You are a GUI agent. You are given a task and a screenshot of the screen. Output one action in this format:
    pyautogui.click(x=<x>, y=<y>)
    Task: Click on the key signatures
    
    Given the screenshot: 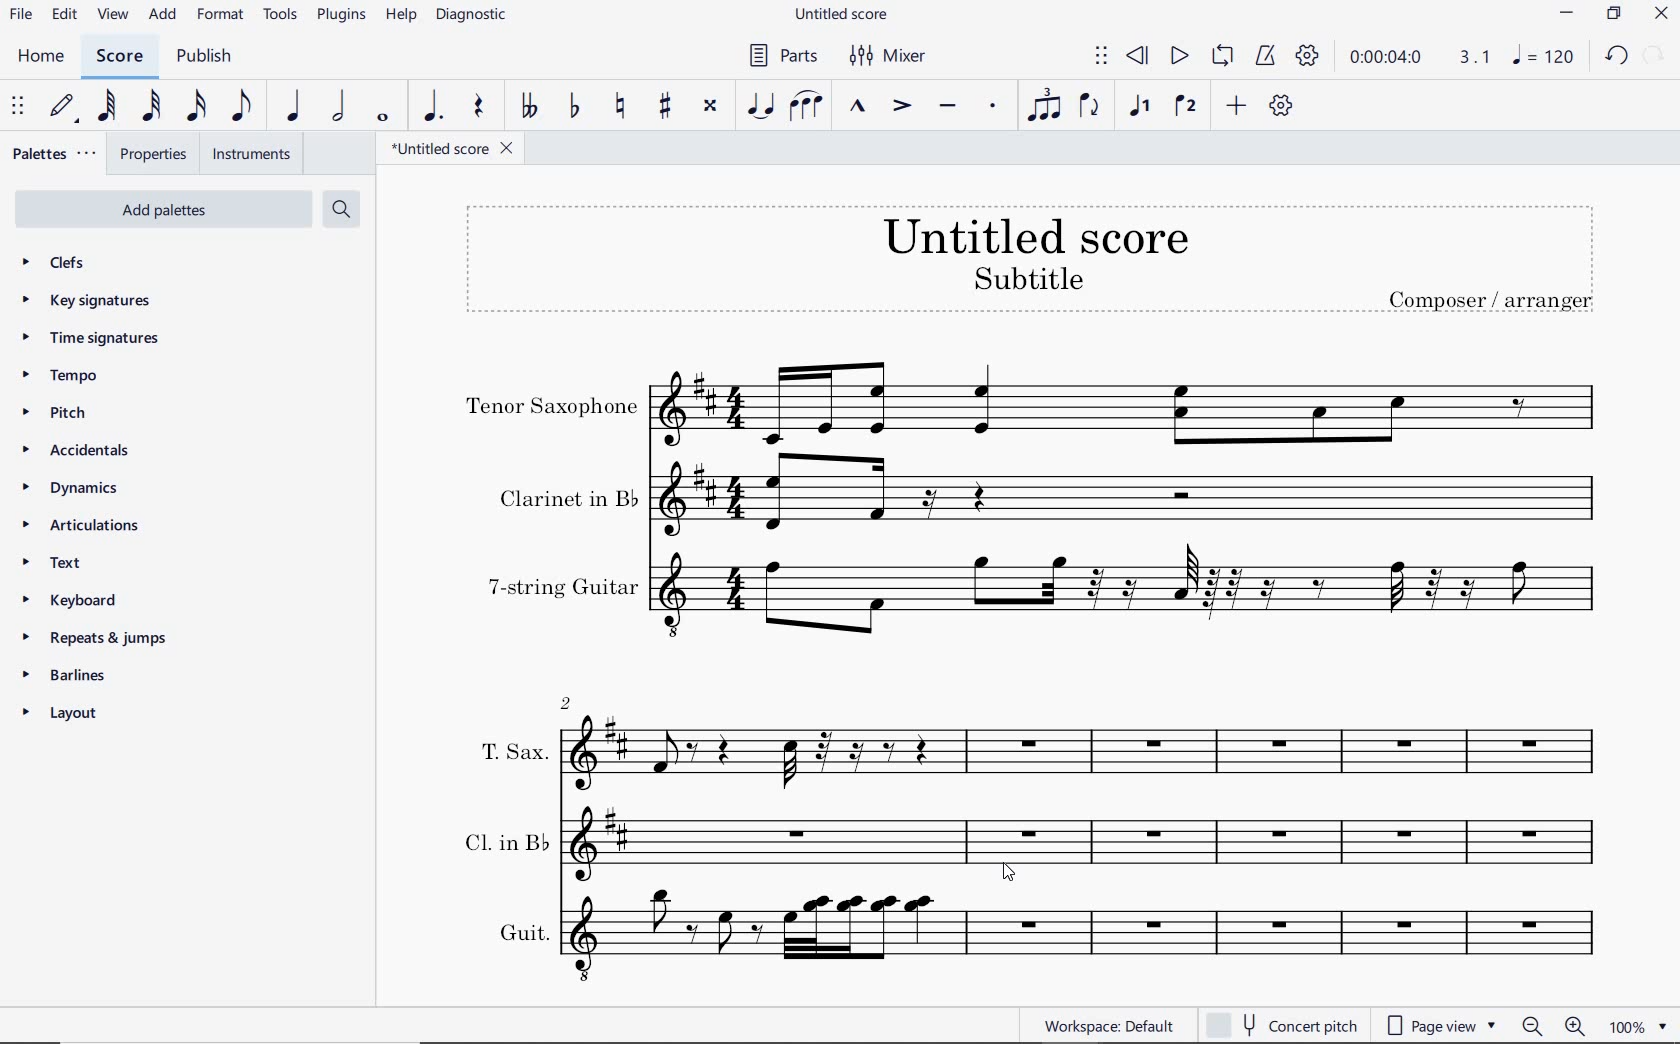 What is the action you would take?
    pyautogui.click(x=86, y=301)
    